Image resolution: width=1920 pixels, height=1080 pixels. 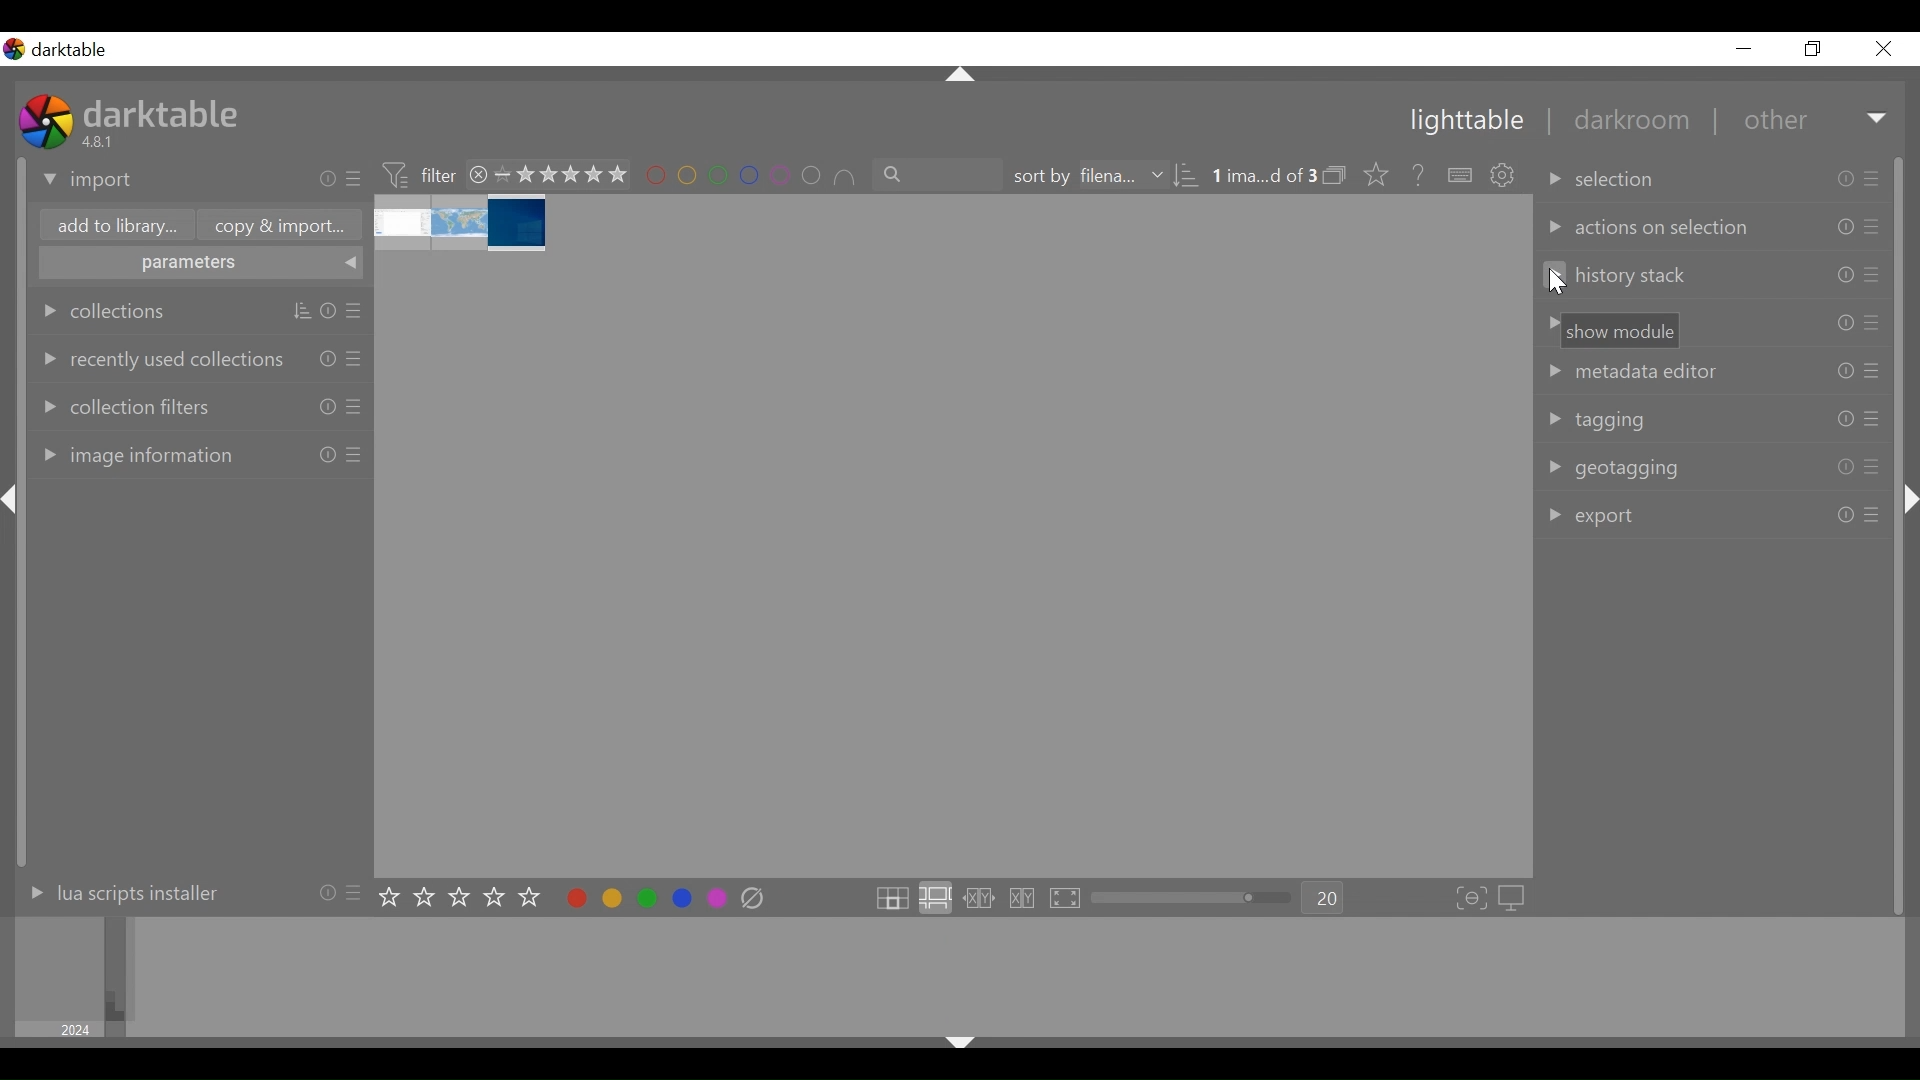 I want to click on darkroom, so click(x=1623, y=123).